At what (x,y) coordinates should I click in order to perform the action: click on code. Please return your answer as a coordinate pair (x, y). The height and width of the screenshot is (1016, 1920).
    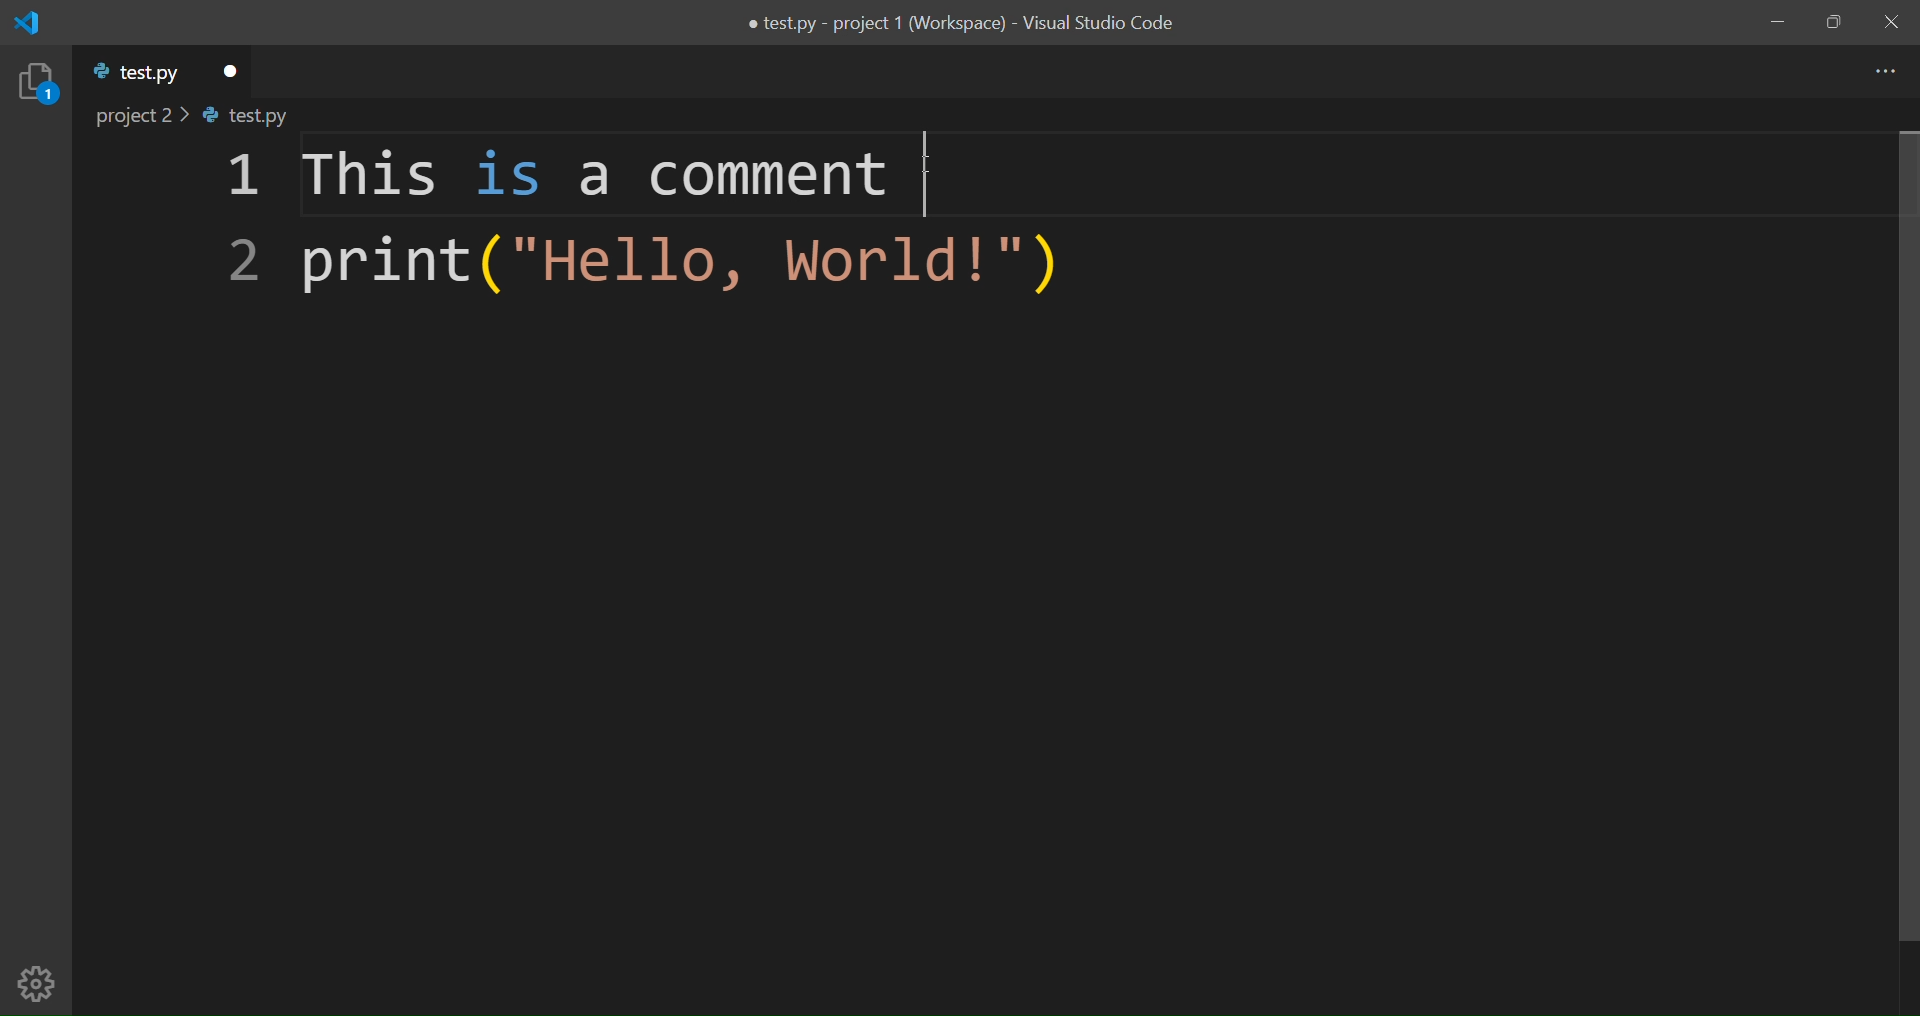
    Looking at the image, I should click on (594, 238).